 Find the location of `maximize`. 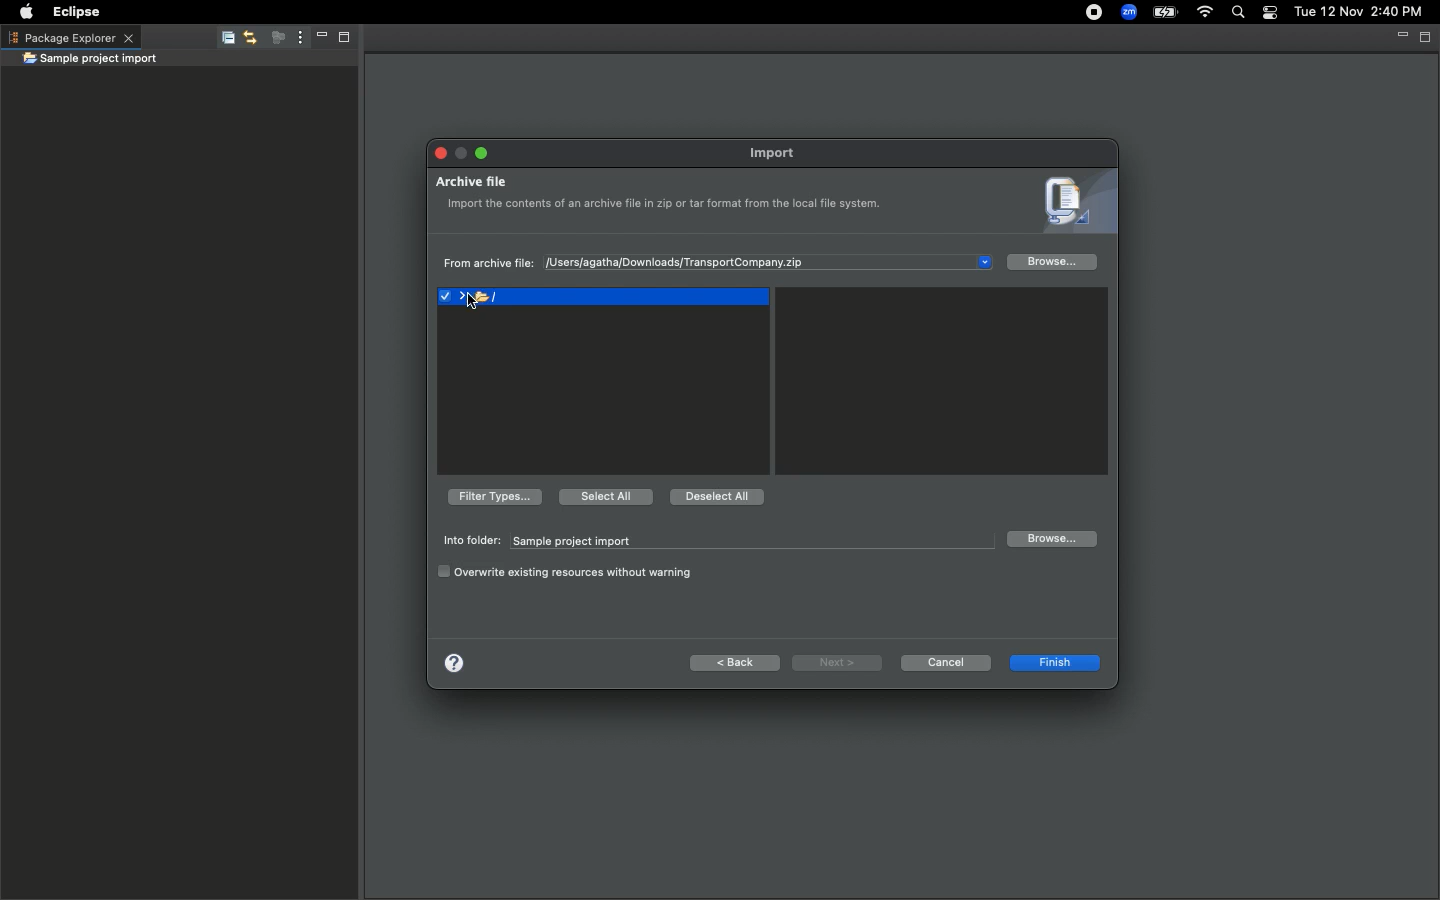

maximize is located at coordinates (481, 151).